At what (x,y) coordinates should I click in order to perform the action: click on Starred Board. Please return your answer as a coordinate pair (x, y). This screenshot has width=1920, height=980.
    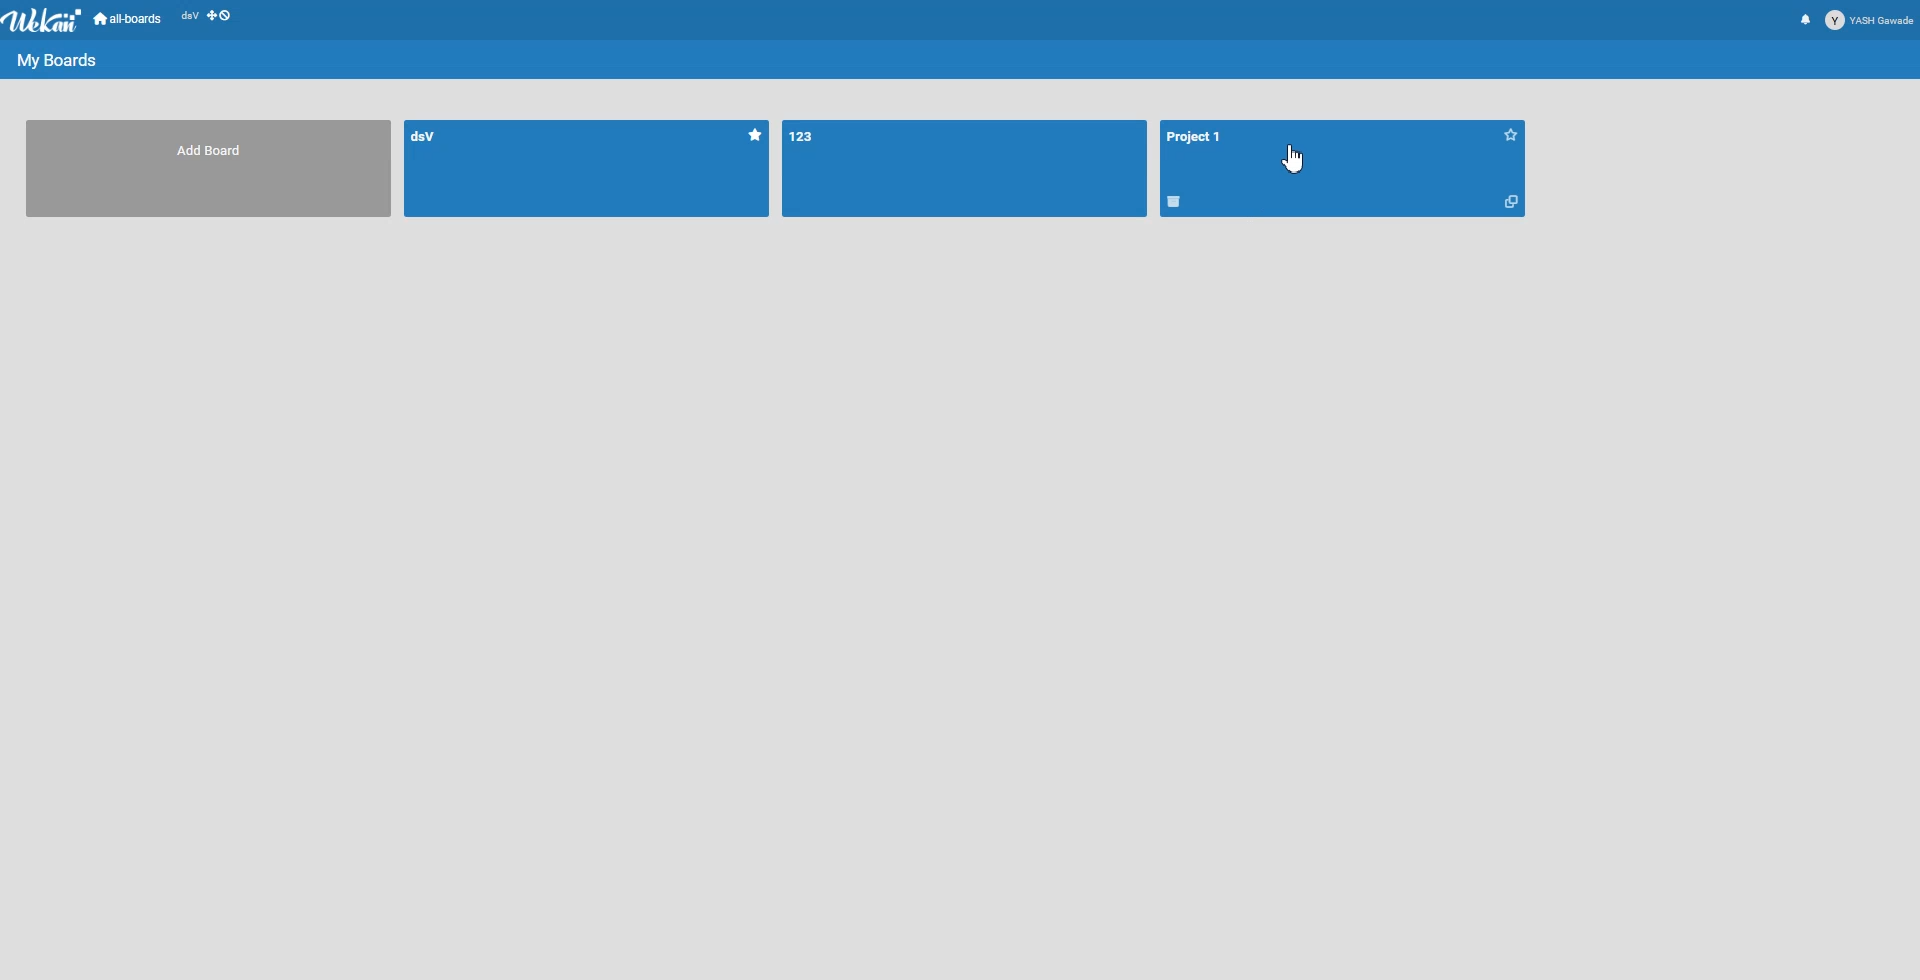
    Looking at the image, I should click on (755, 135).